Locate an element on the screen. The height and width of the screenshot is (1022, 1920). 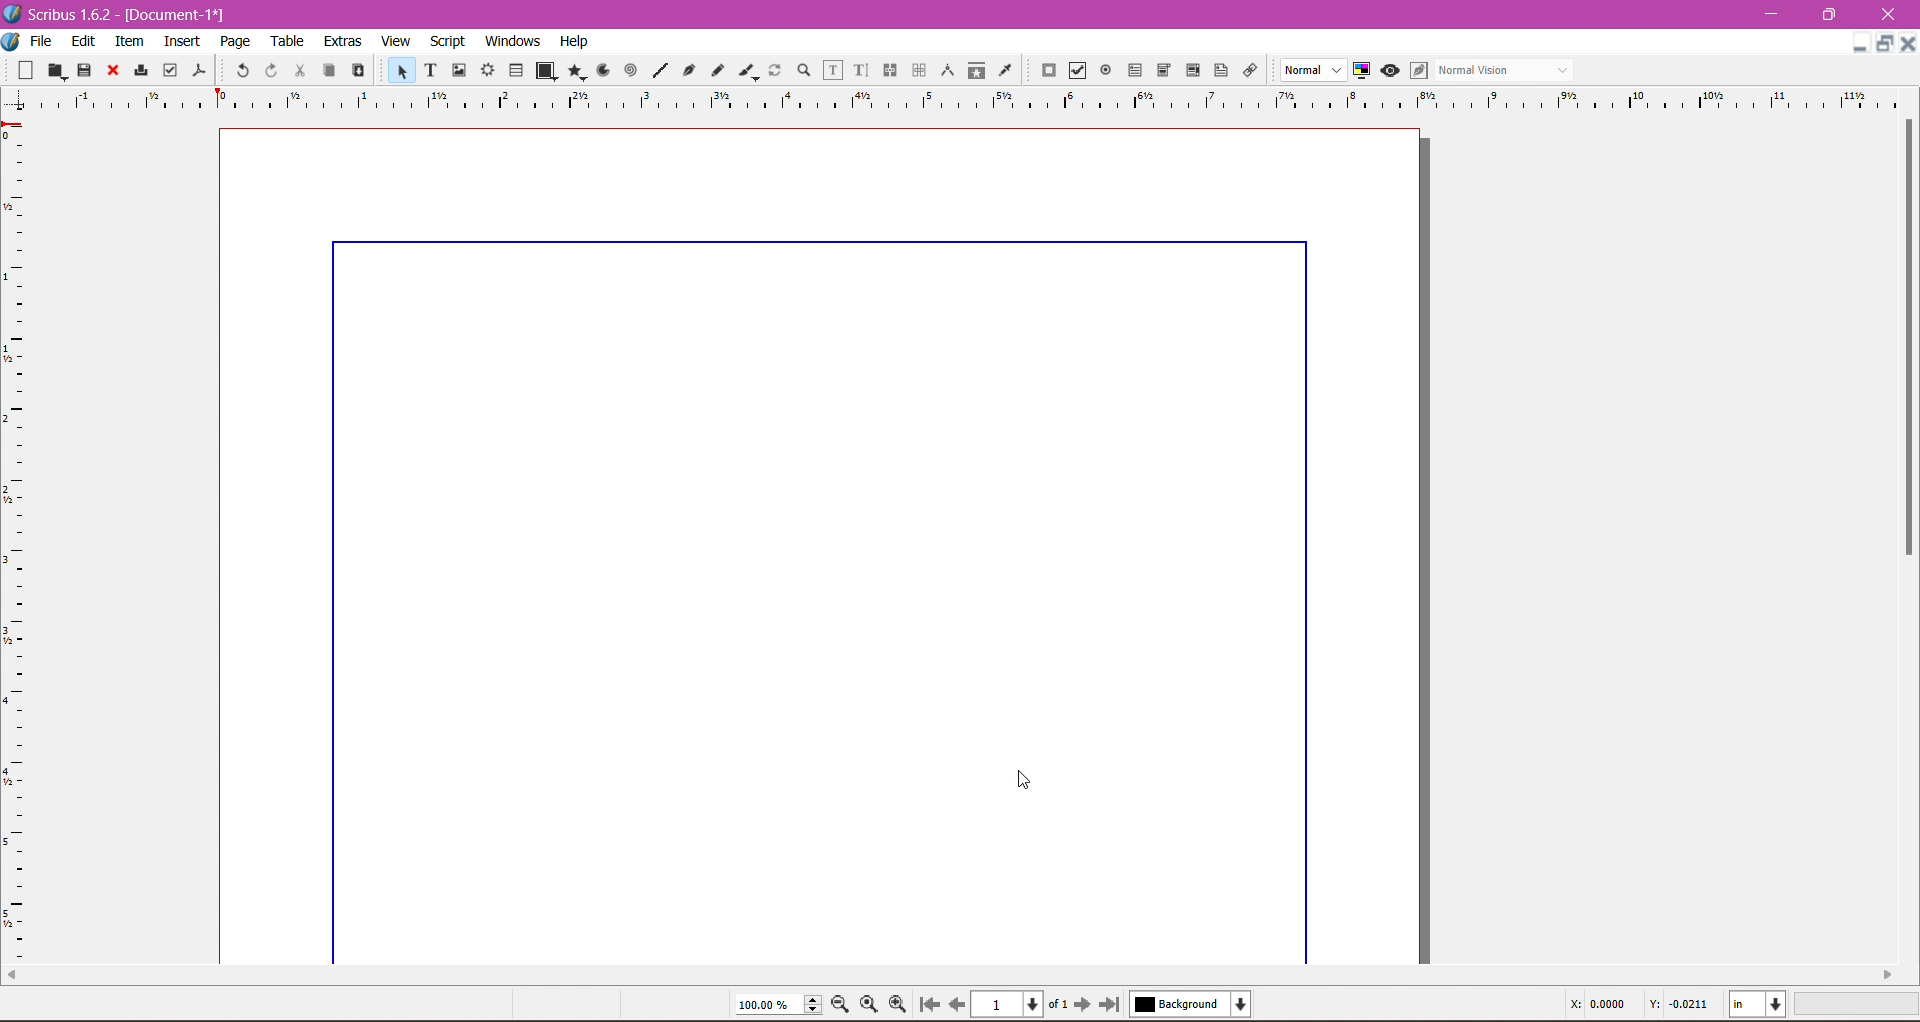
Zoom to 100% is located at coordinates (869, 1003).